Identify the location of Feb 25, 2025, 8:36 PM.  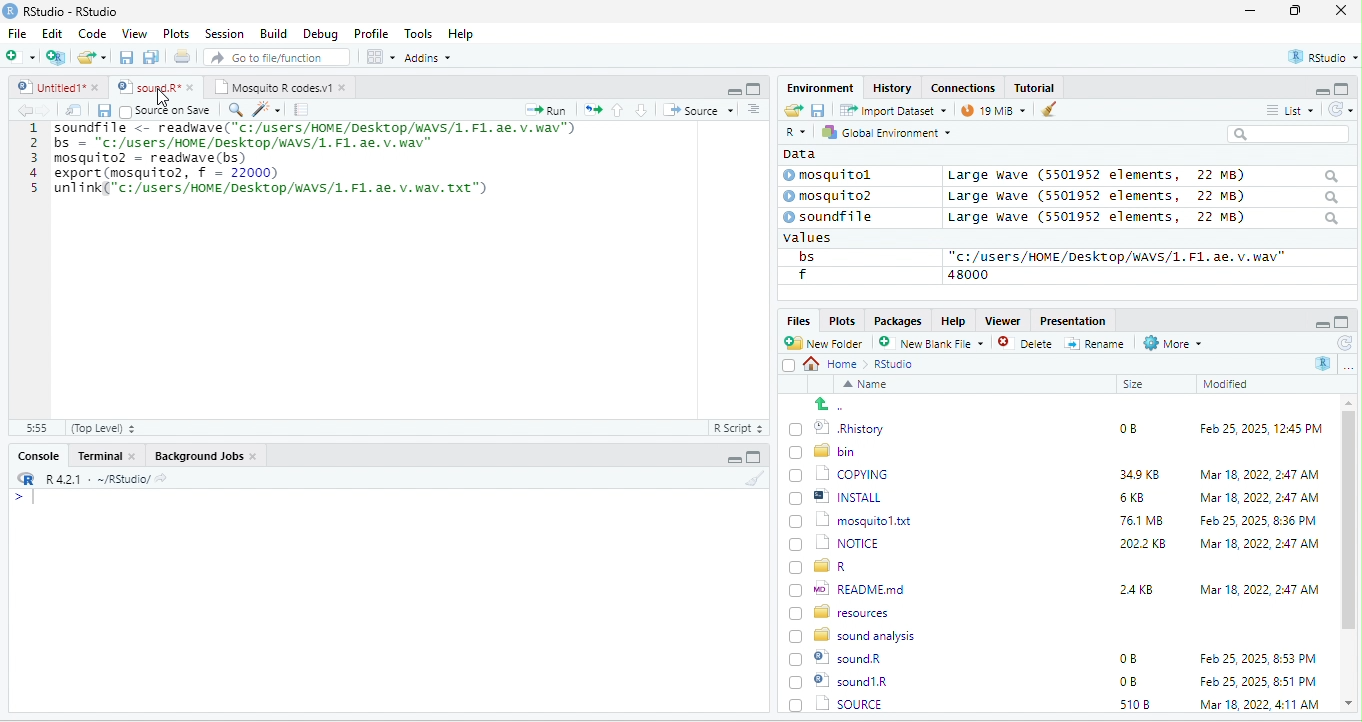
(1254, 520).